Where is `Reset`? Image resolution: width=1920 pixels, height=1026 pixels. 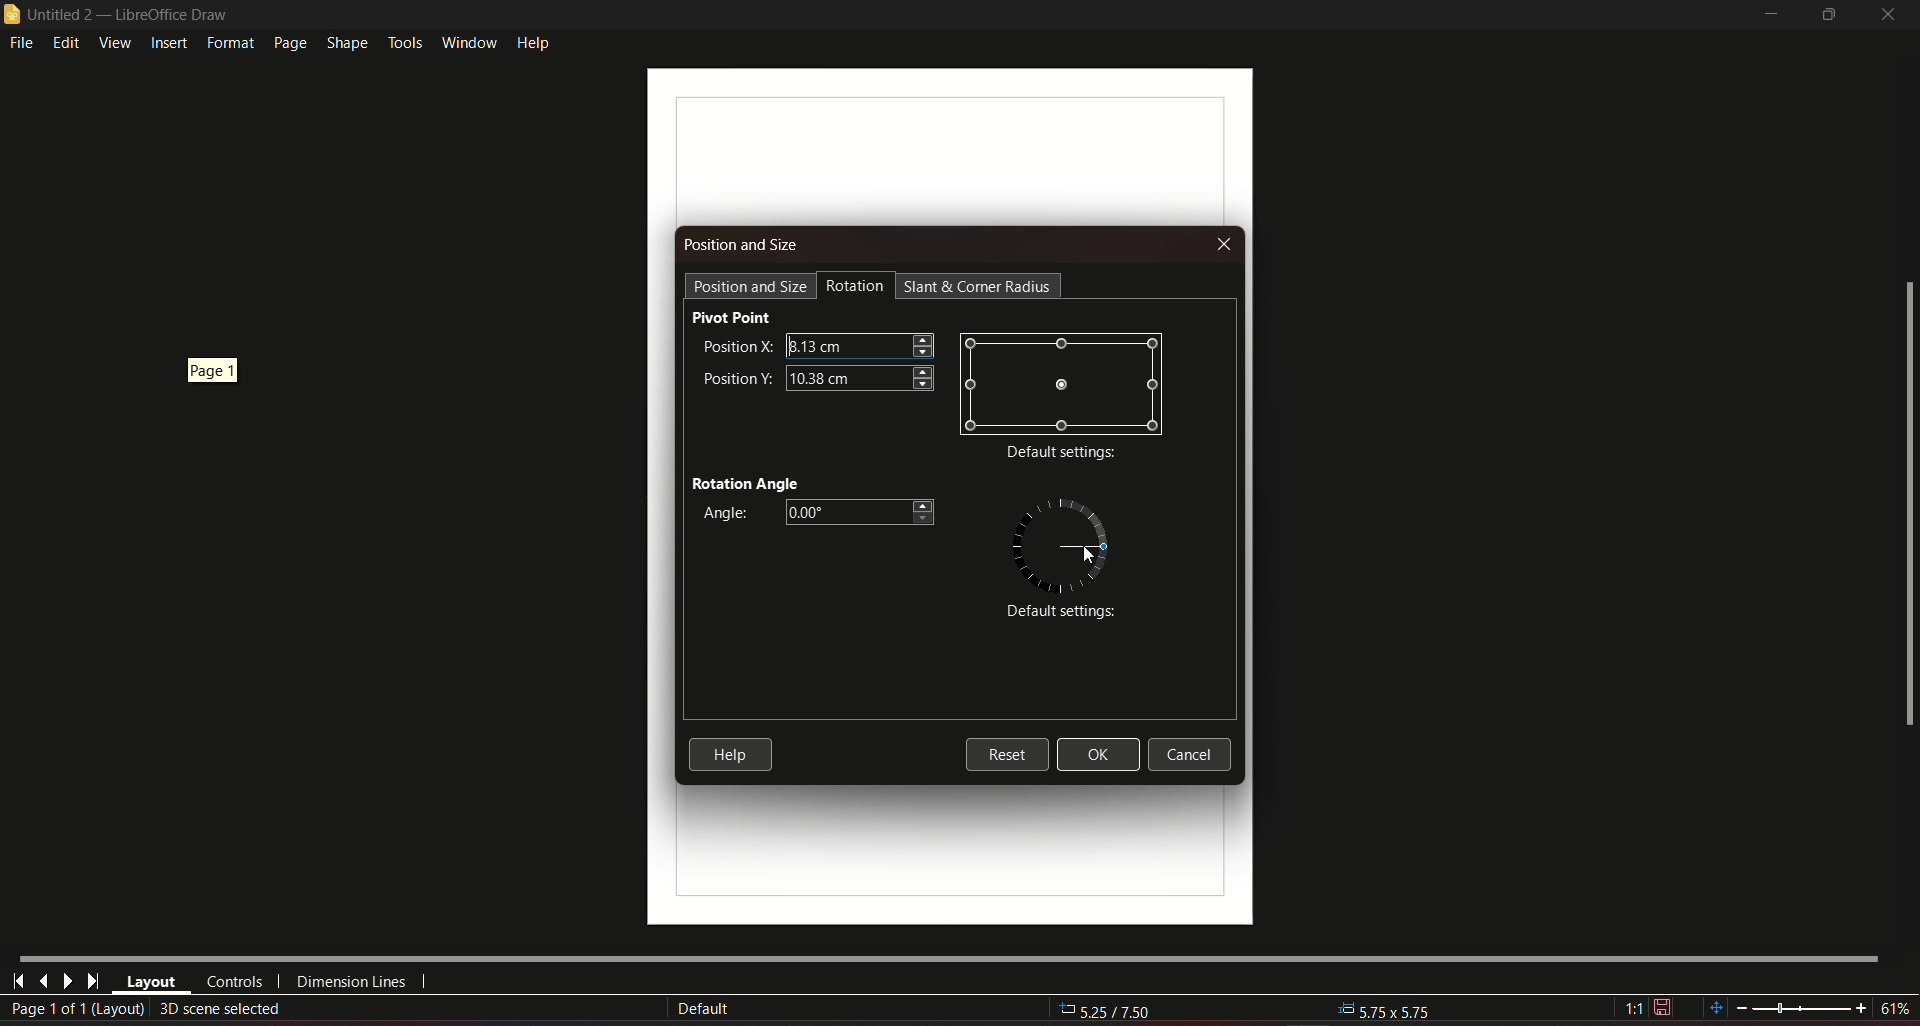
Reset is located at coordinates (1006, 753).